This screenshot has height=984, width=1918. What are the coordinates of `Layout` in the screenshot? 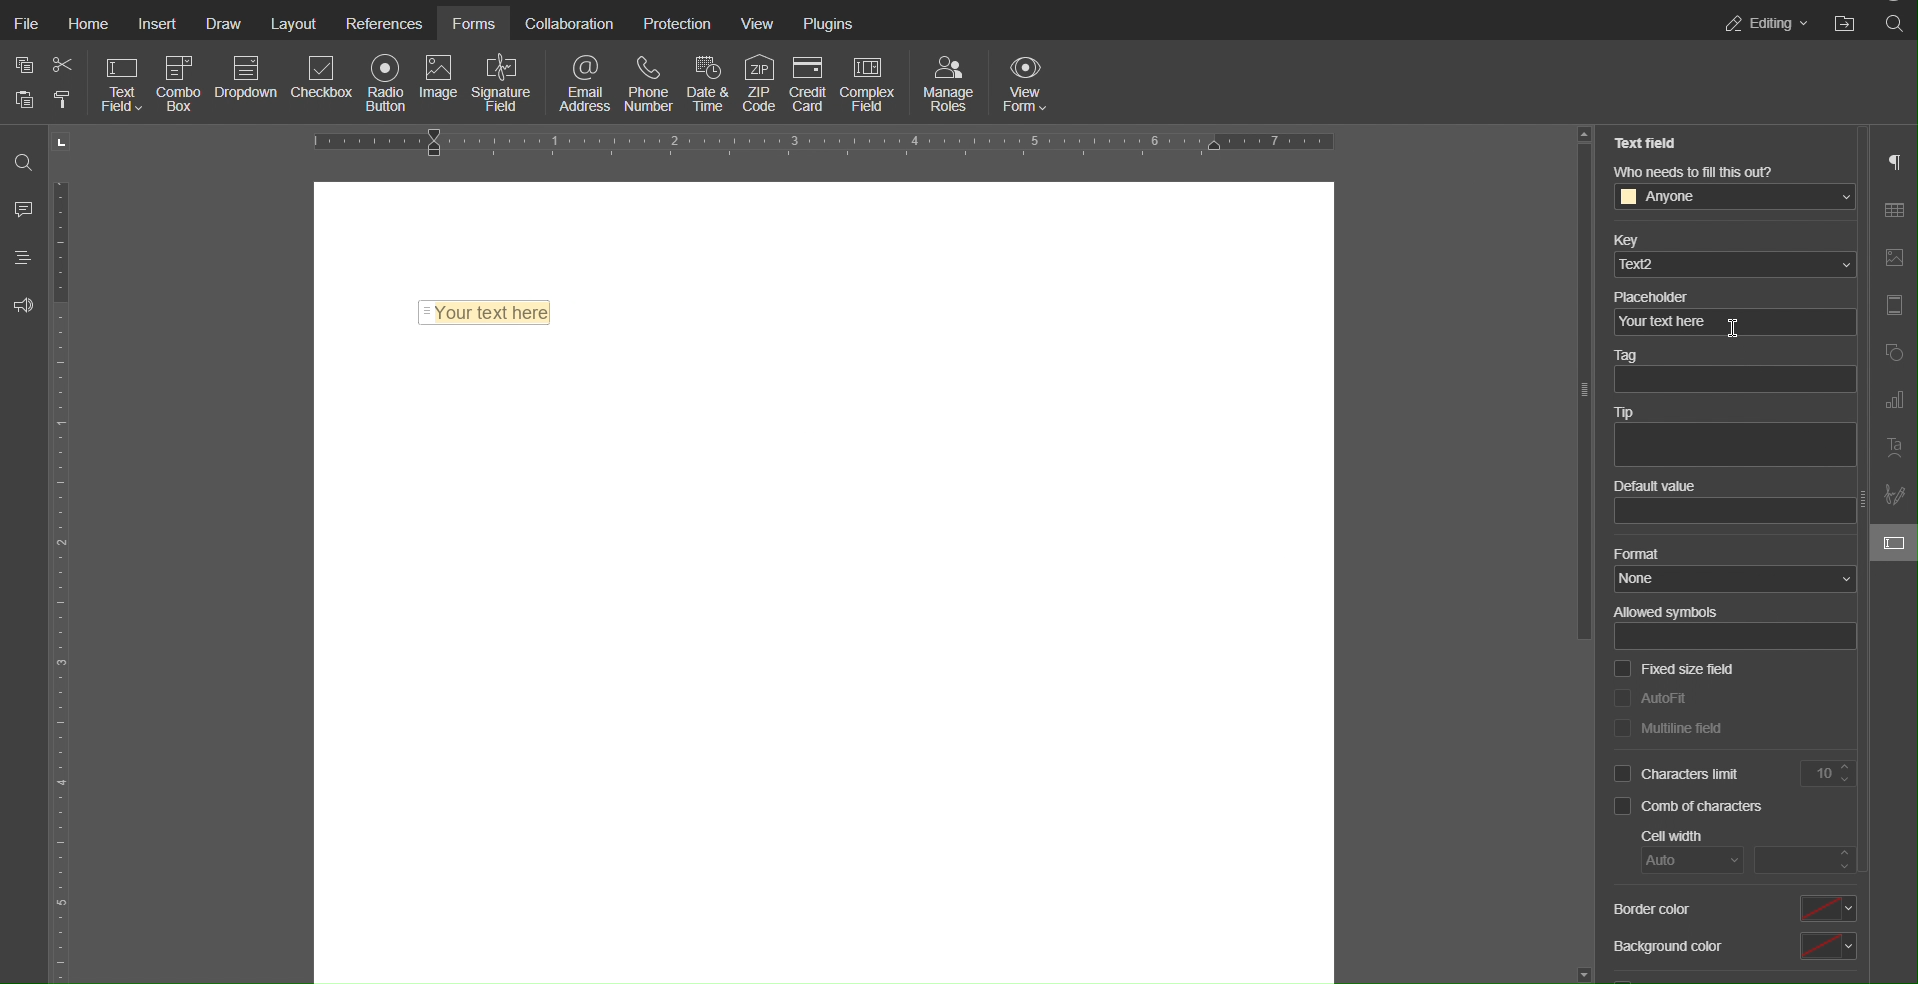 It's located at (292, 25).